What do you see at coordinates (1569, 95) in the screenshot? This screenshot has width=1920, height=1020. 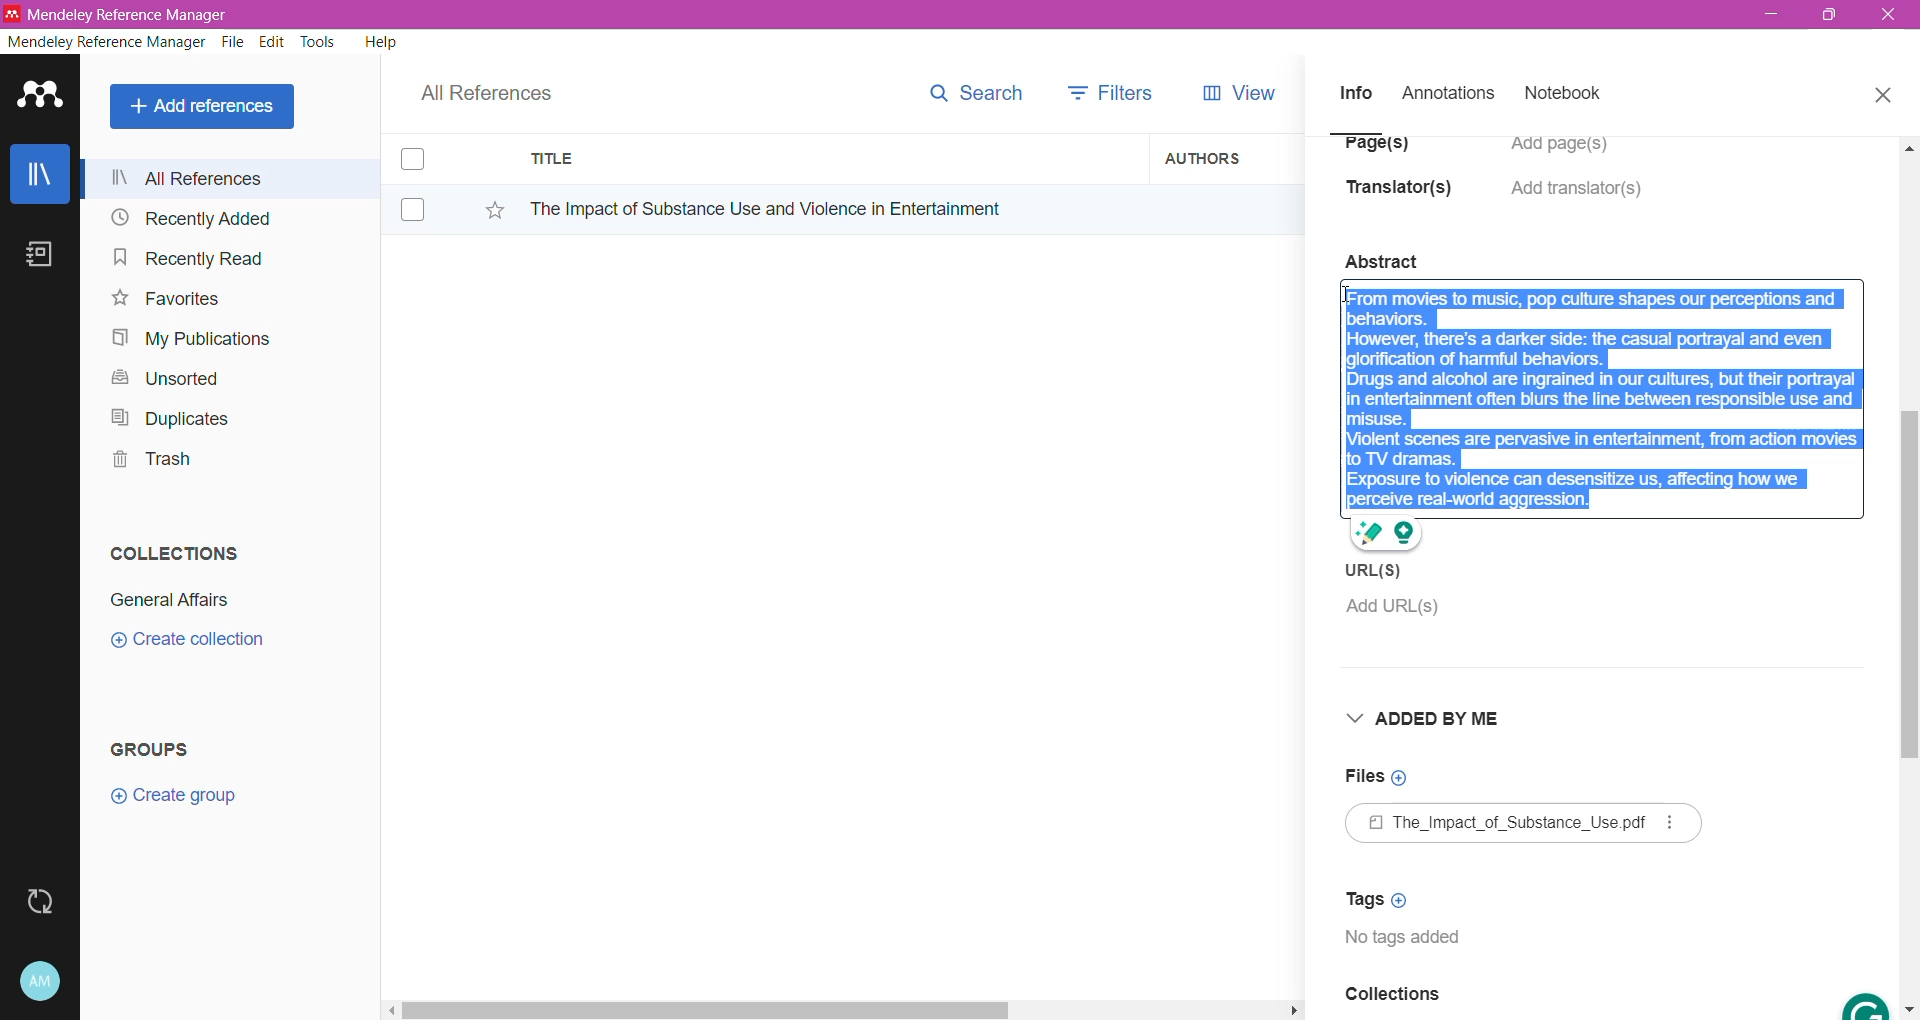 I see `Notebook` at bounding box center [1569, 95].